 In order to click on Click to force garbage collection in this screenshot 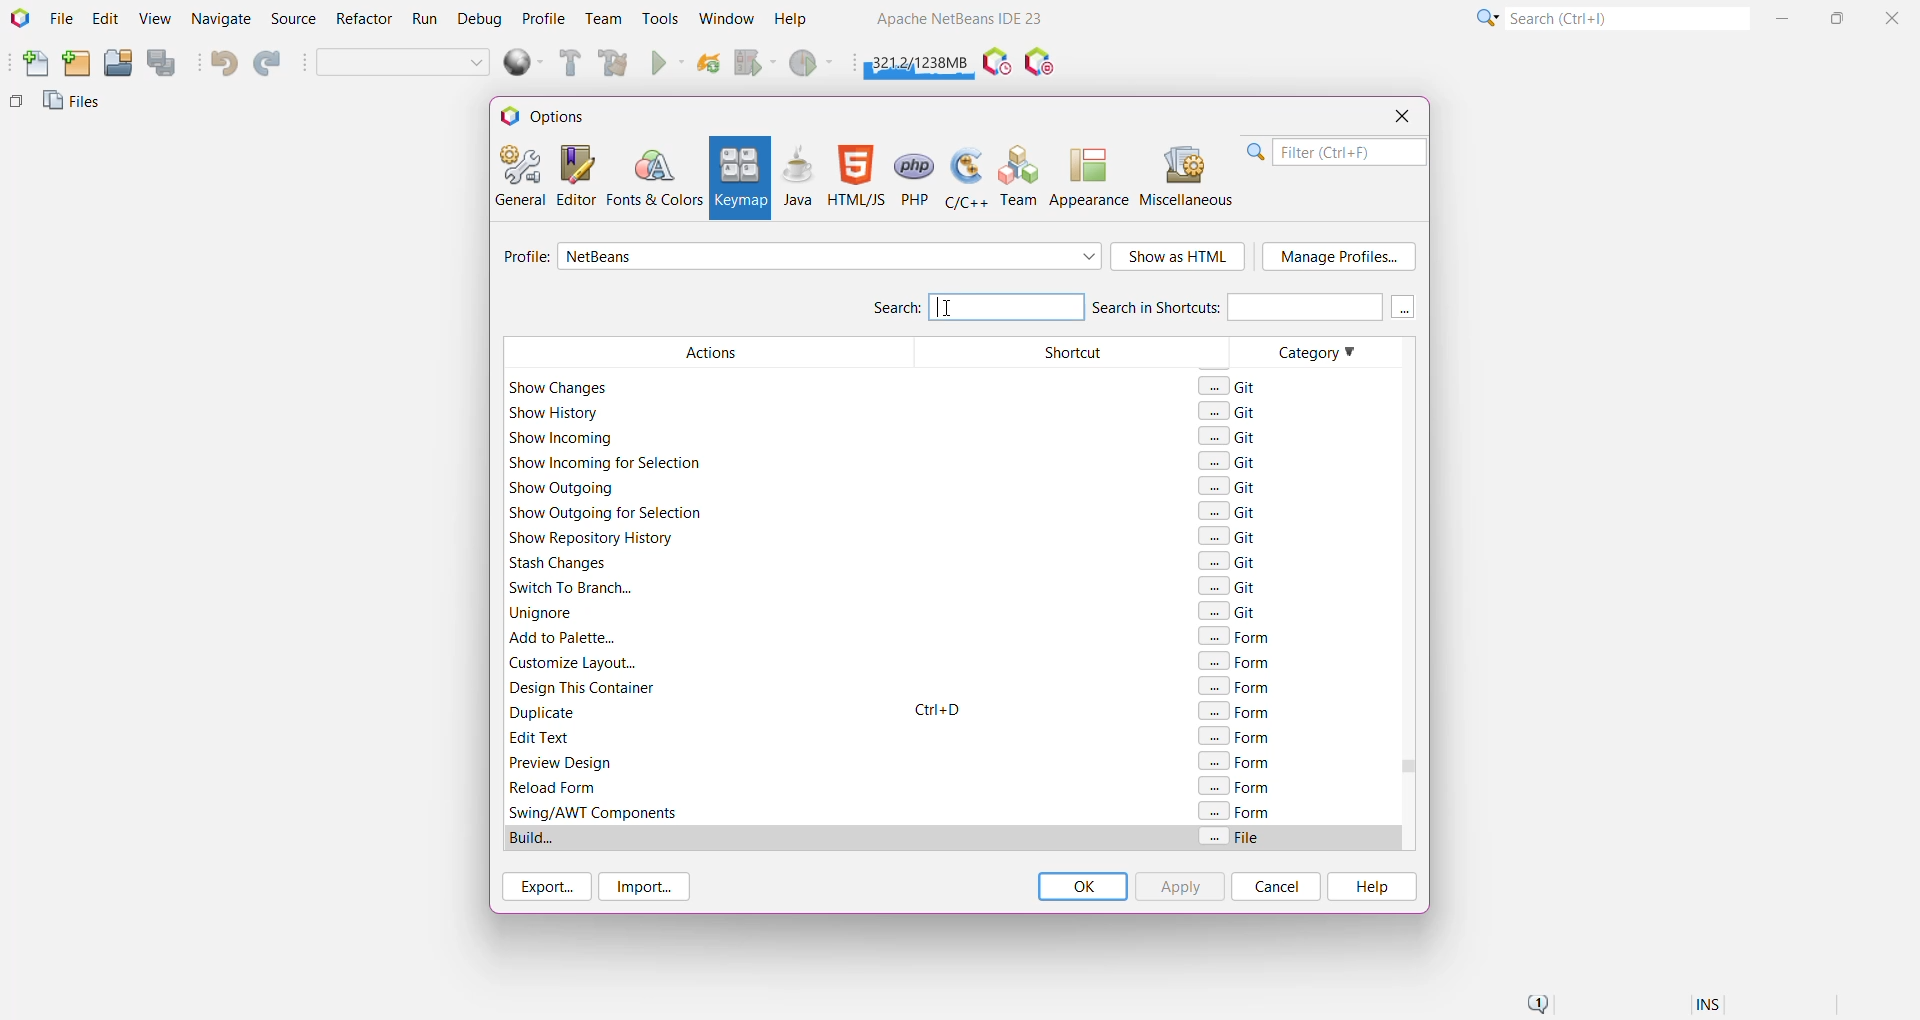, I will do `click(920, 60)`.